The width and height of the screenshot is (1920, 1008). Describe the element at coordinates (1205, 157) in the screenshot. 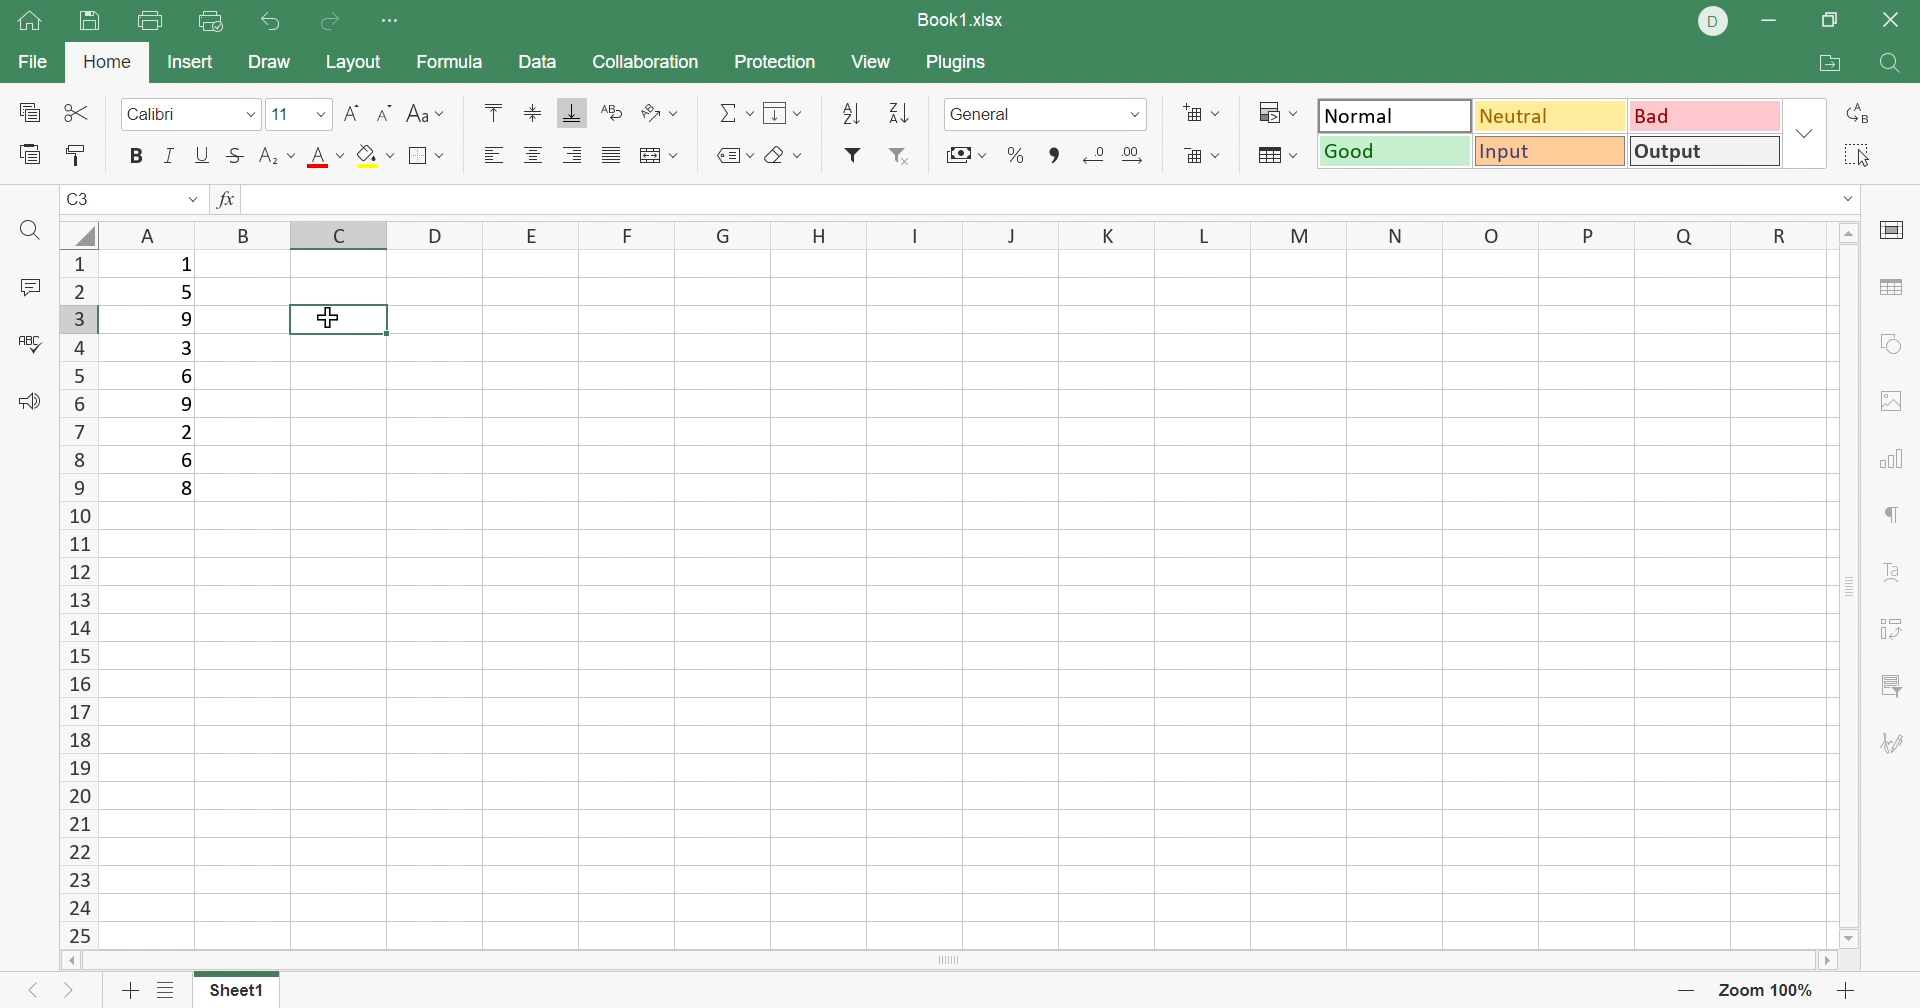

I see `Format as table template` at that location.